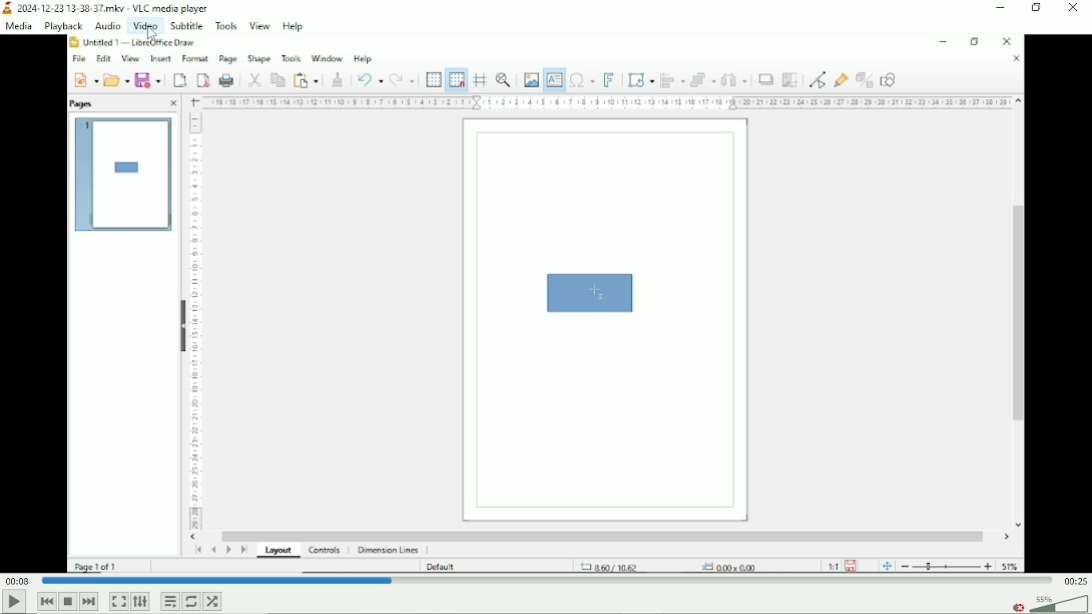  I want to click on Toggle between loop all, loop one and no loop, so click(190, 601).